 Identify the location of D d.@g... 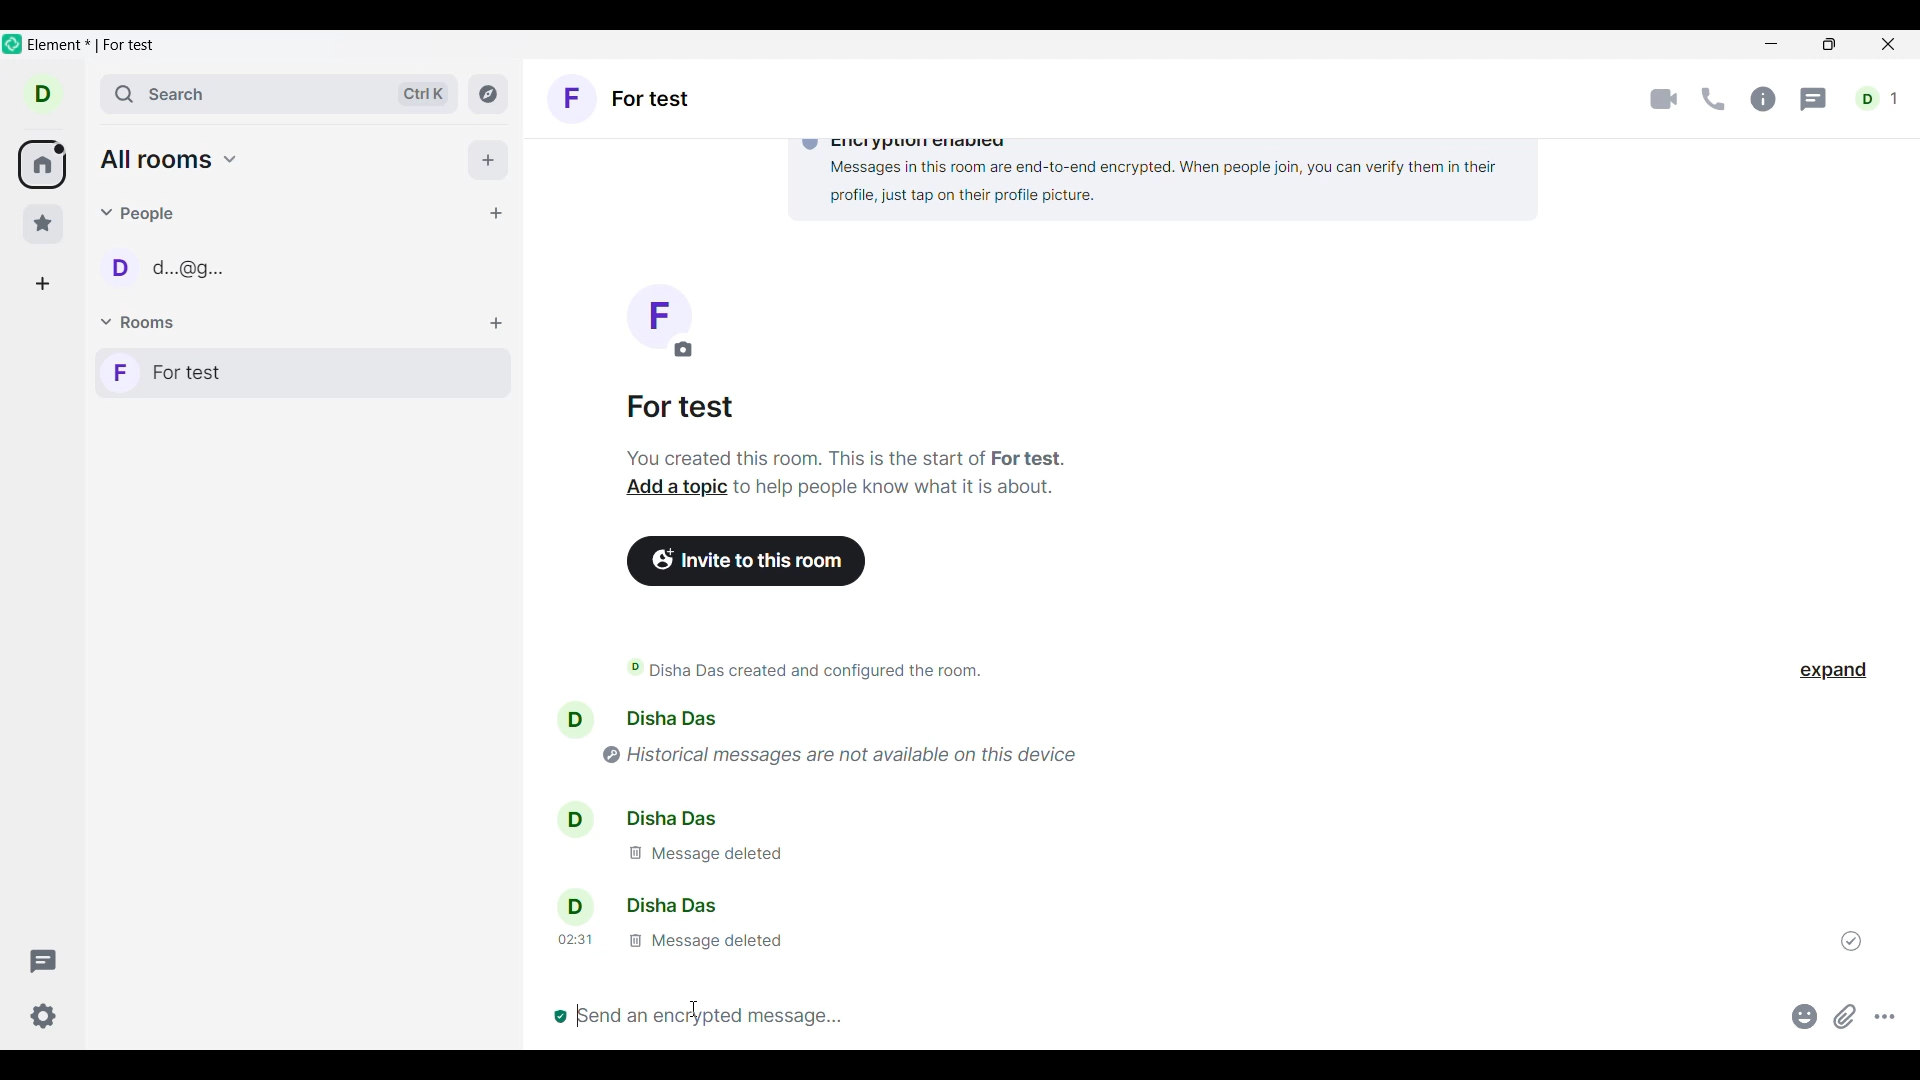
(173, 268).